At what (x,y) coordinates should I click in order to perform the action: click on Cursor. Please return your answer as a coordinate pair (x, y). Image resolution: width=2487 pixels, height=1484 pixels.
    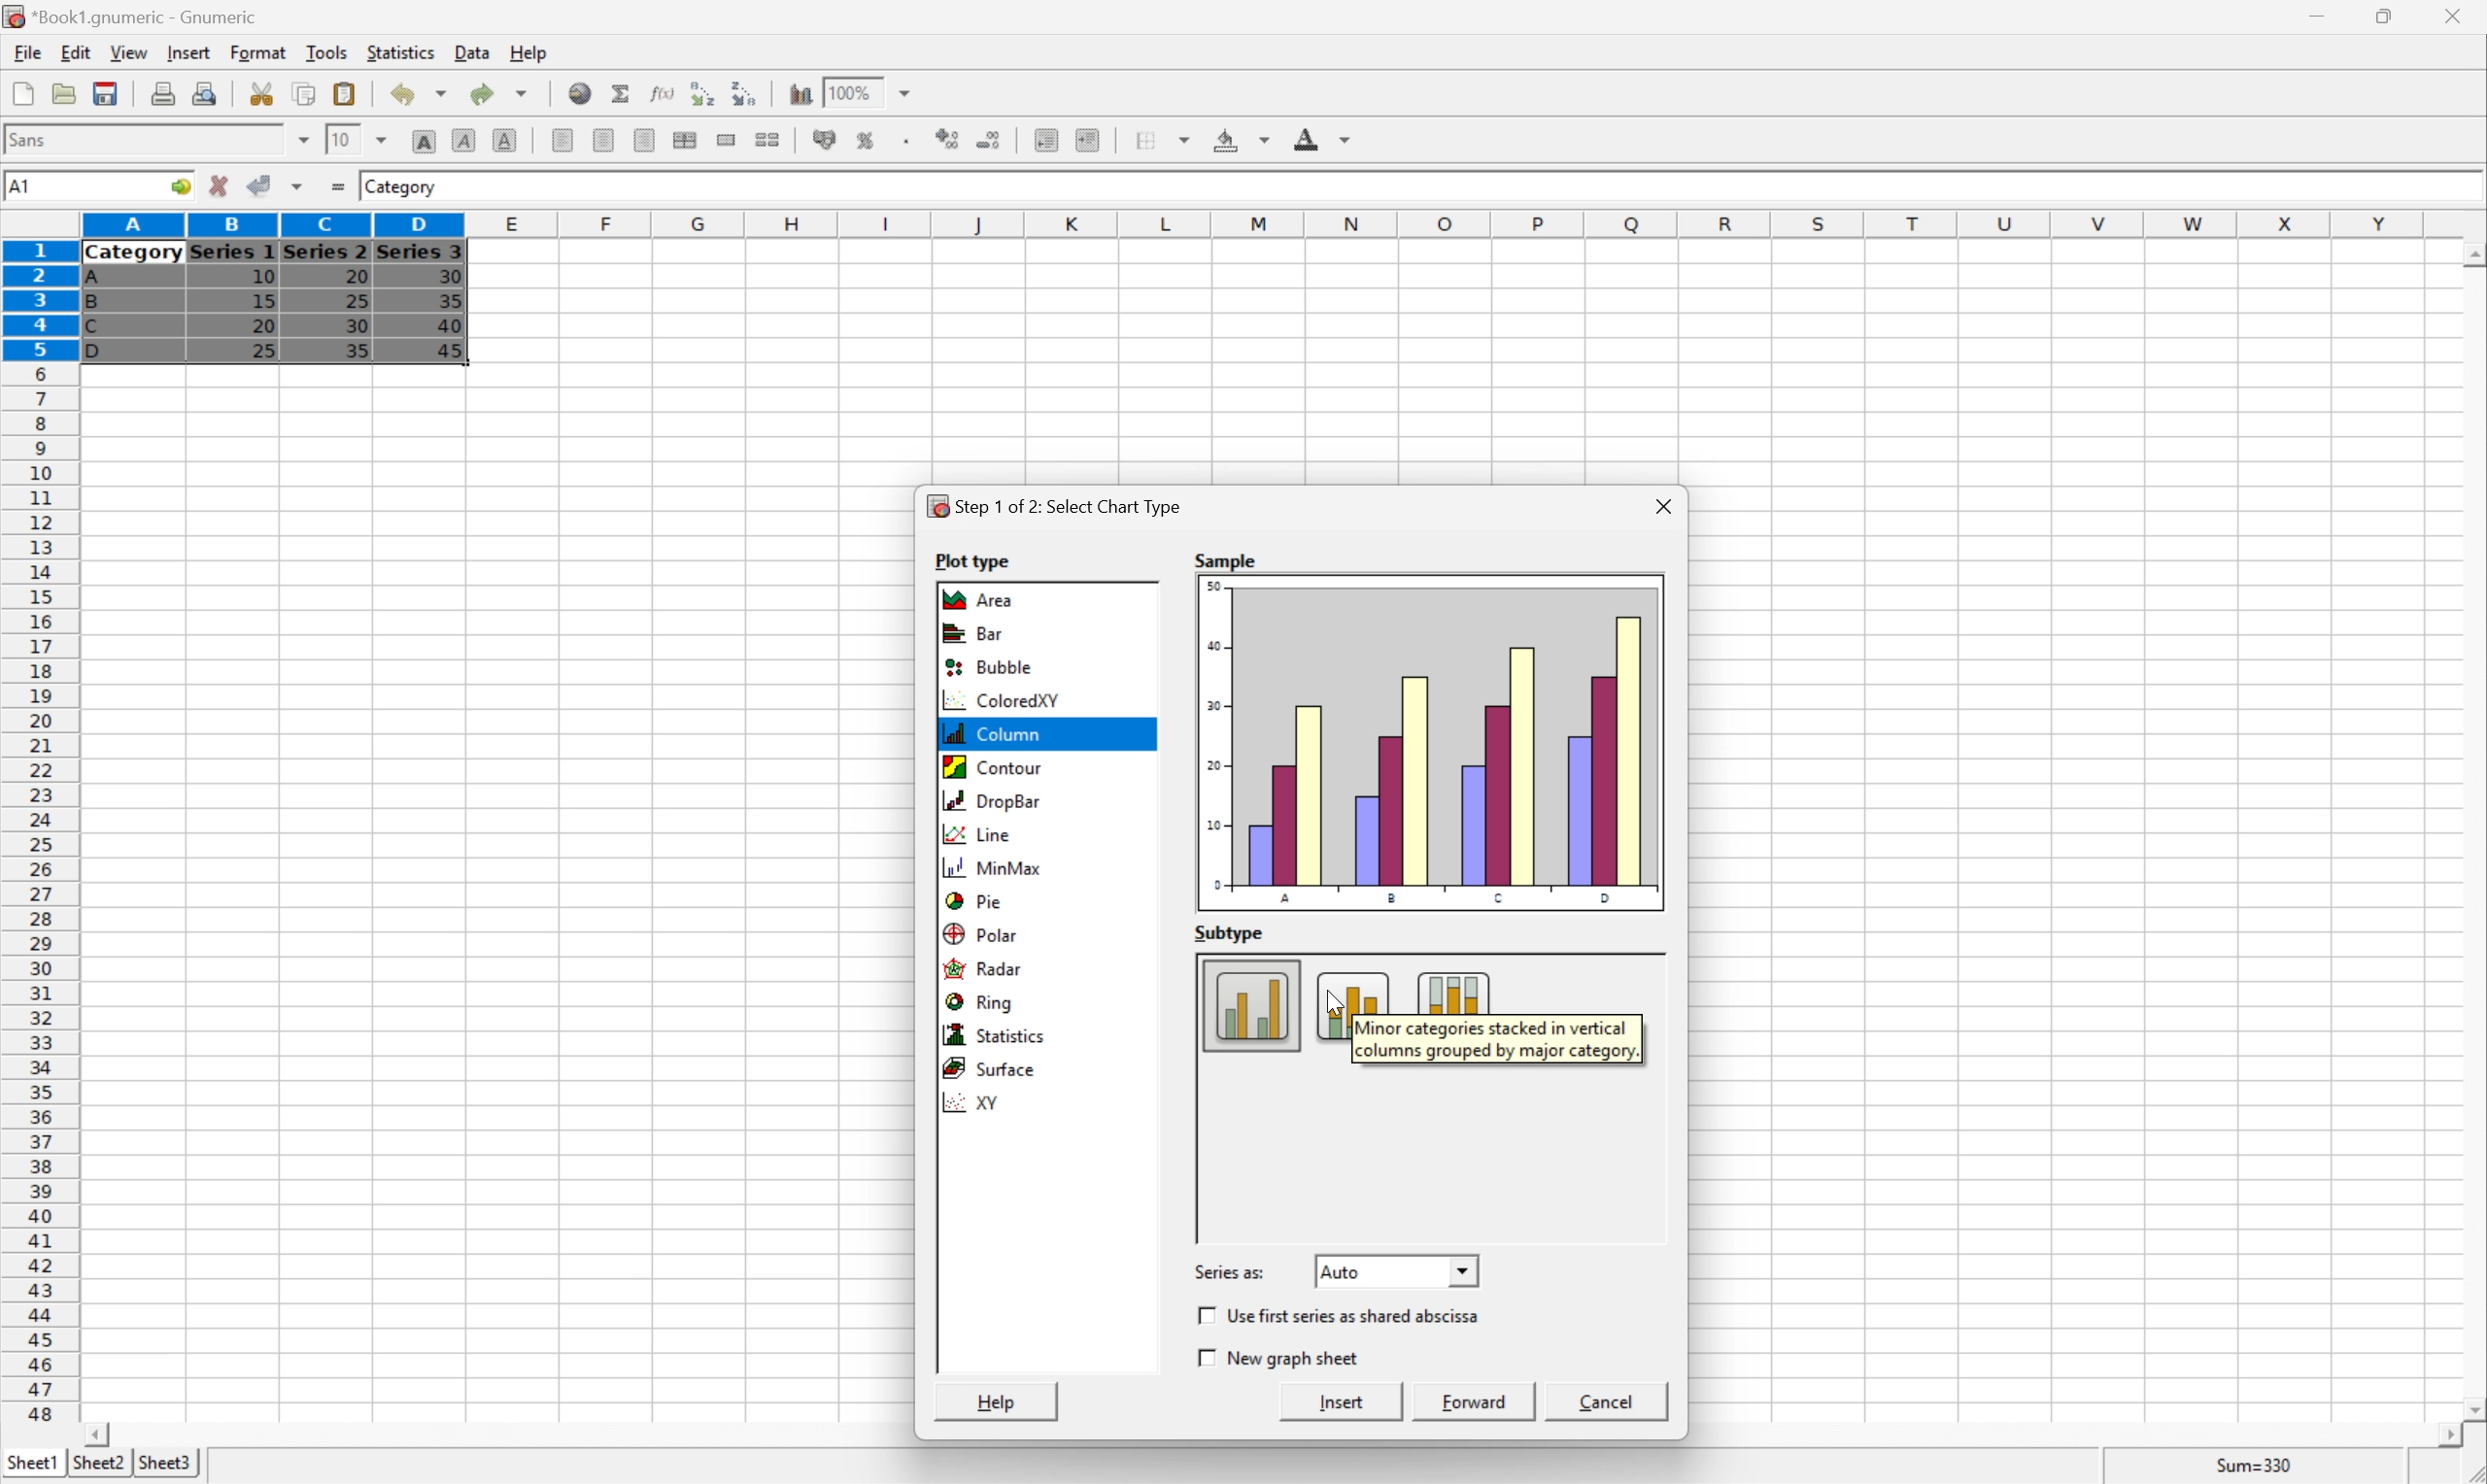
    Looking at the image, I should click on (428, 347).